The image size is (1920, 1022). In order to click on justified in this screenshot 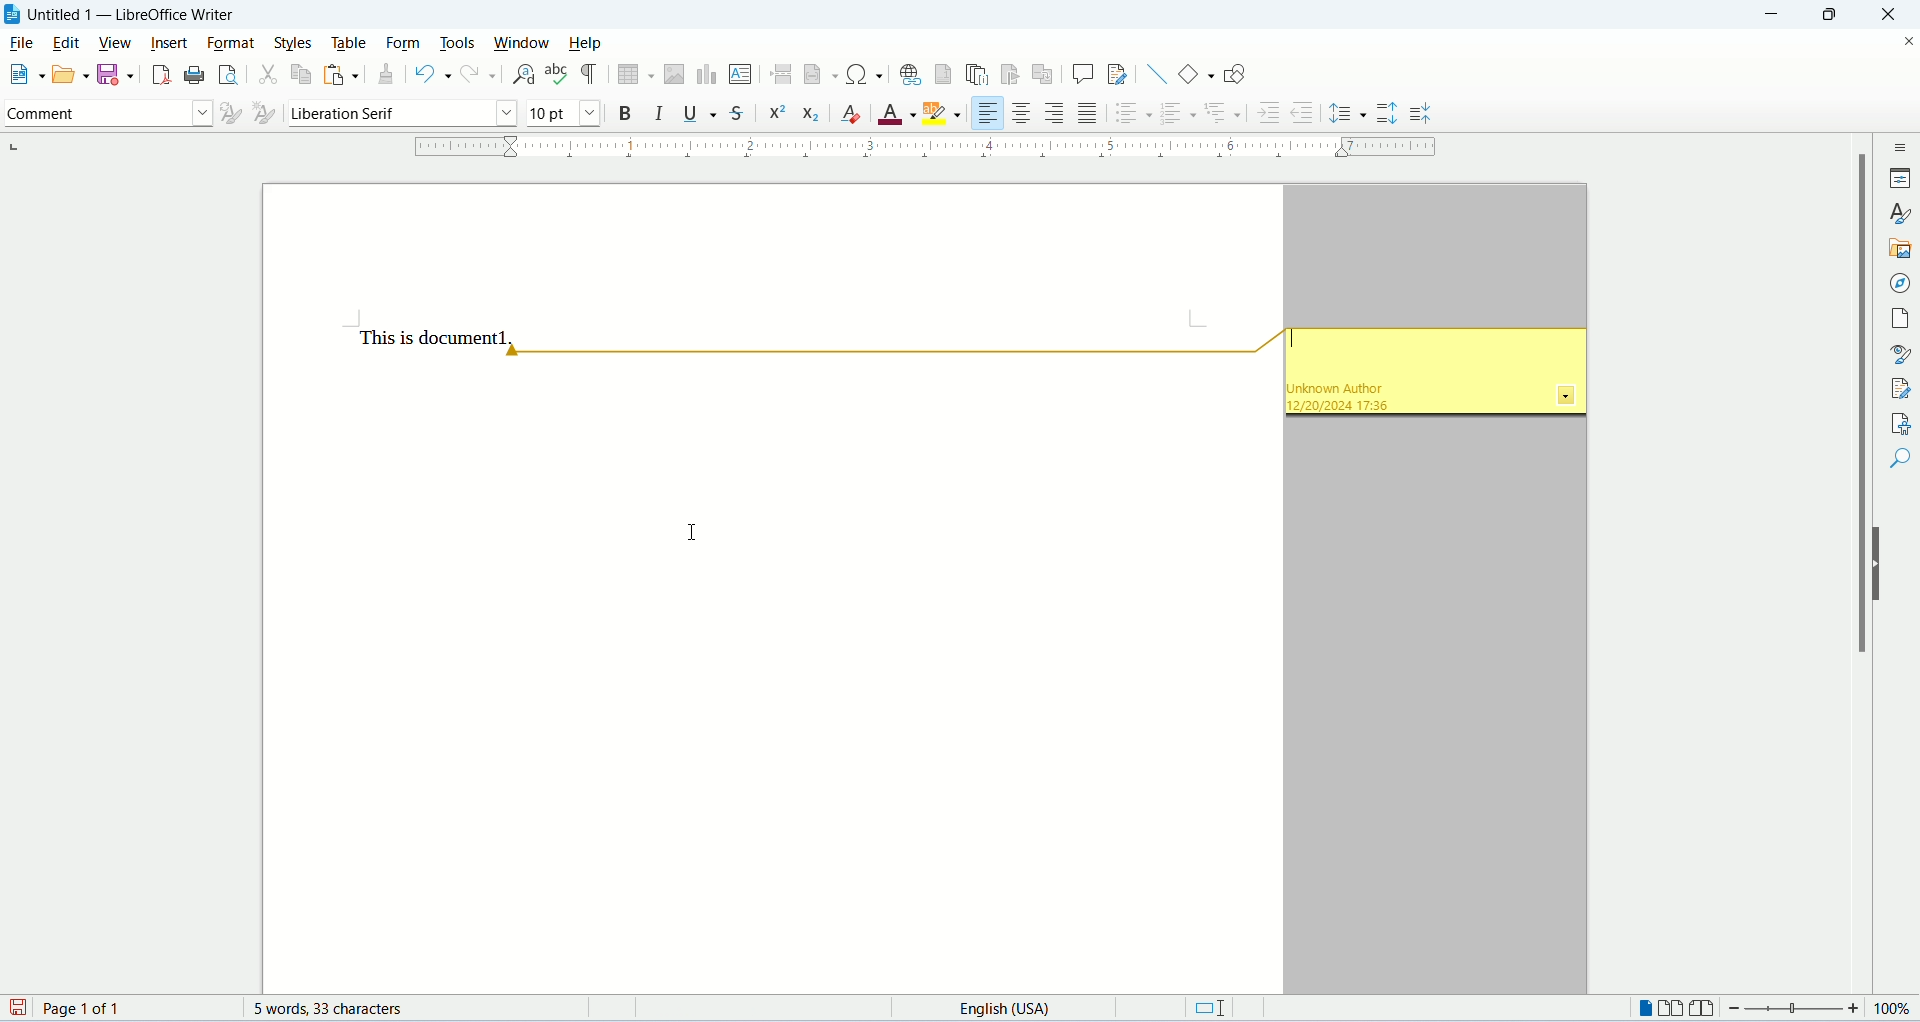, I will do `click(1088, 114)`.